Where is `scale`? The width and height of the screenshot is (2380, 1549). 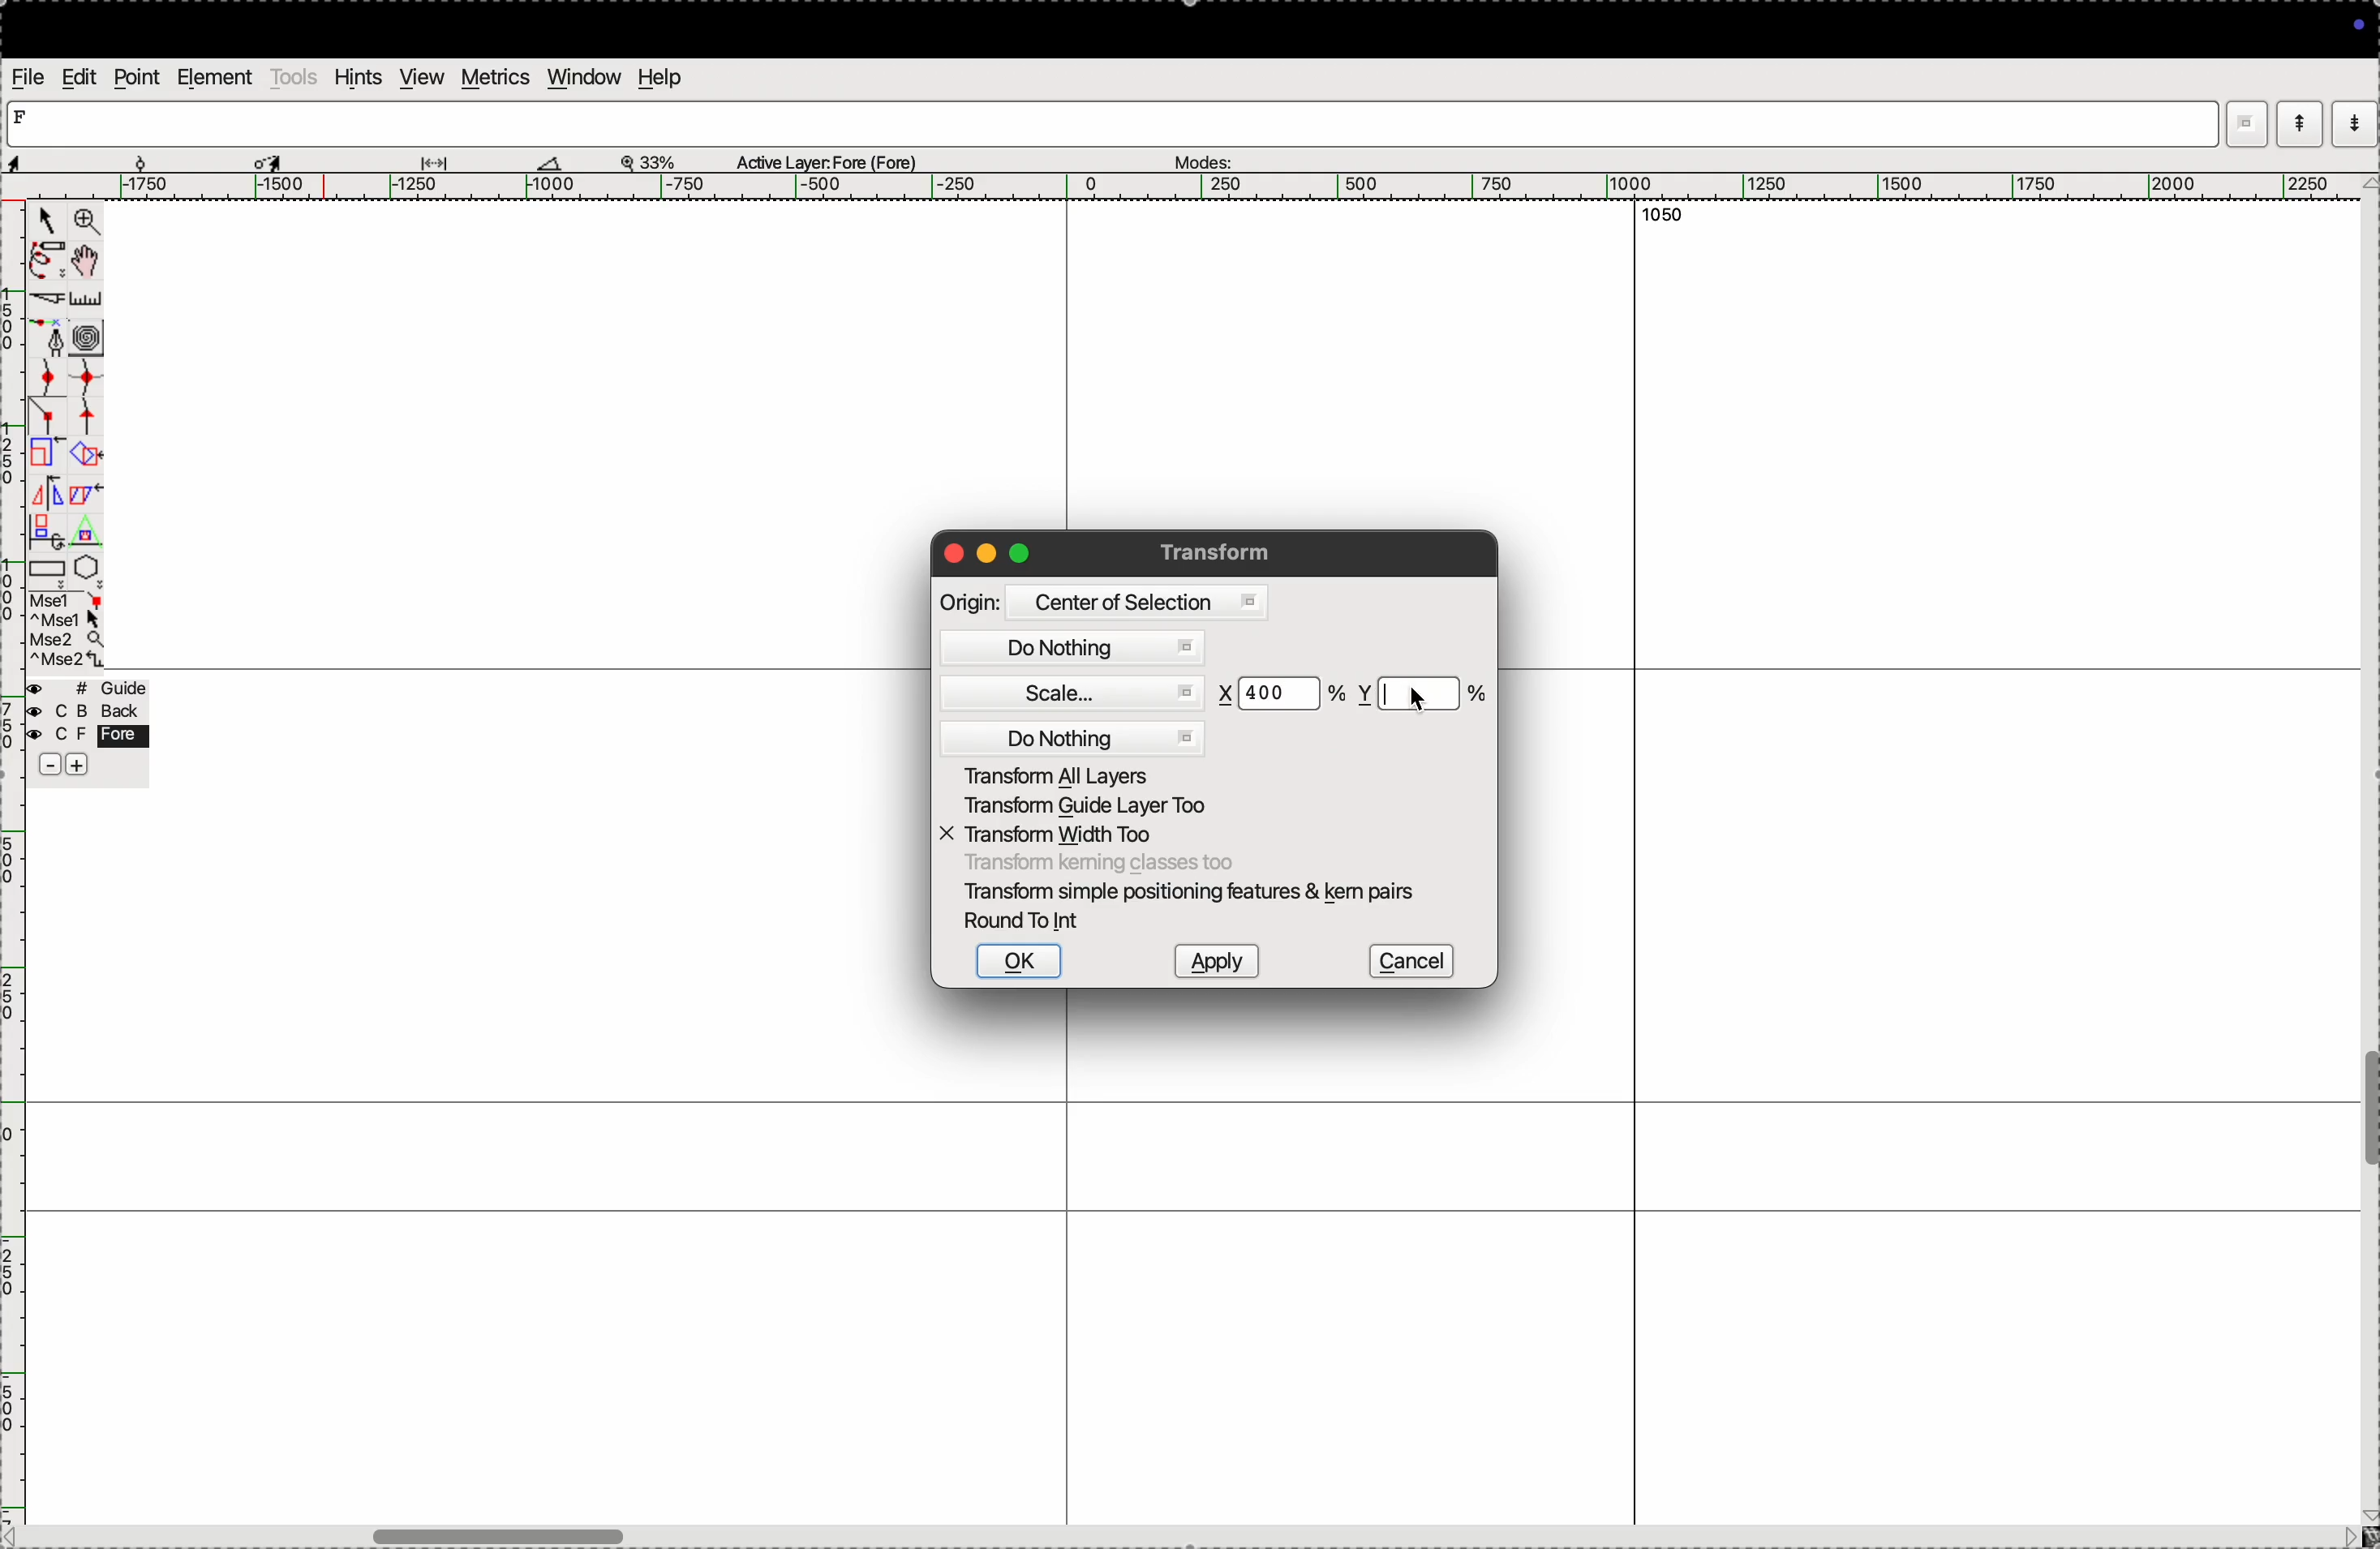
scale is located at coordinates (1080, 695).